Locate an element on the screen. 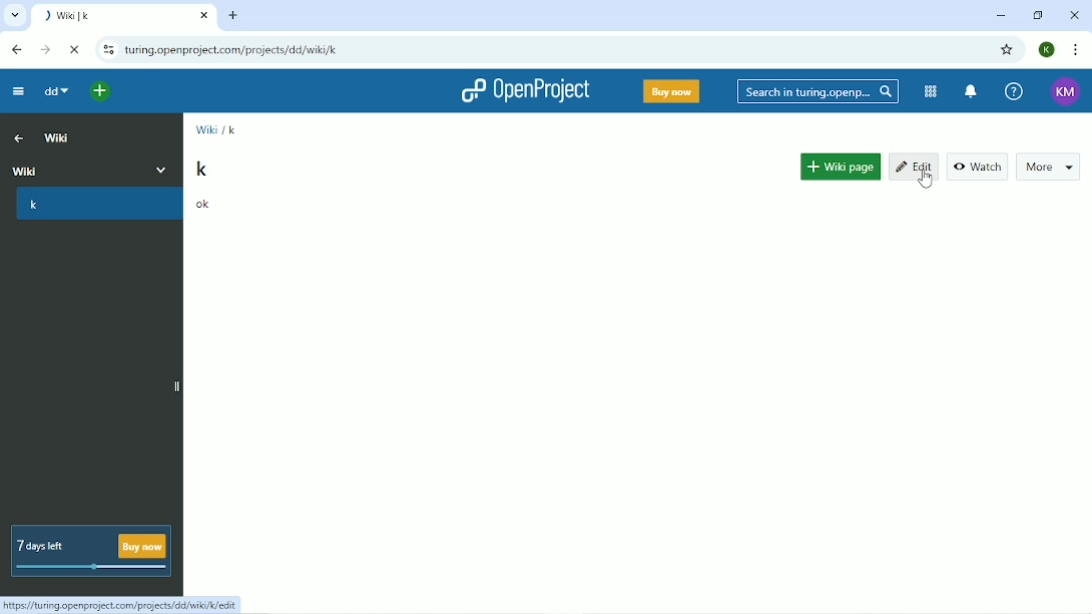 The width and height of the screenshot is (1092, 614). New tab is located at coordinates (233, 15).